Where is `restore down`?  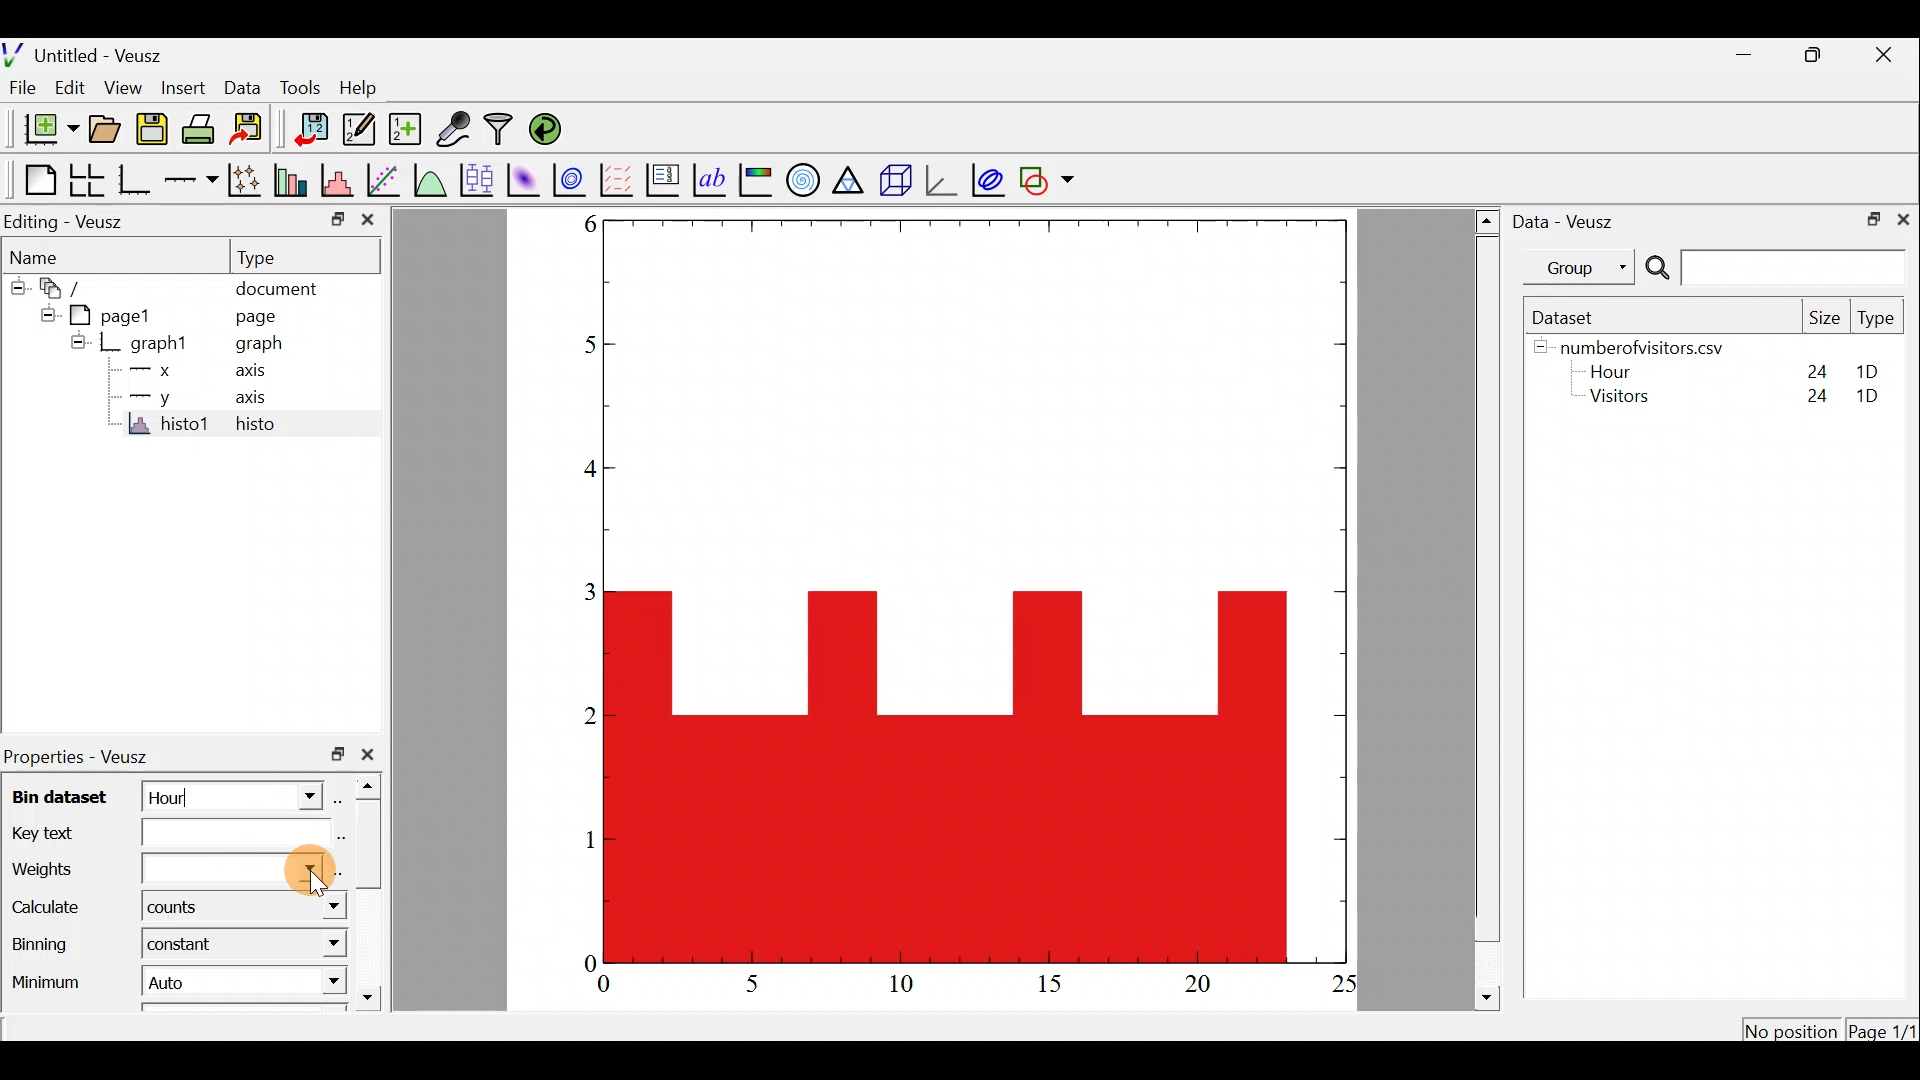
restore down is located at coordinates (1871, 220).